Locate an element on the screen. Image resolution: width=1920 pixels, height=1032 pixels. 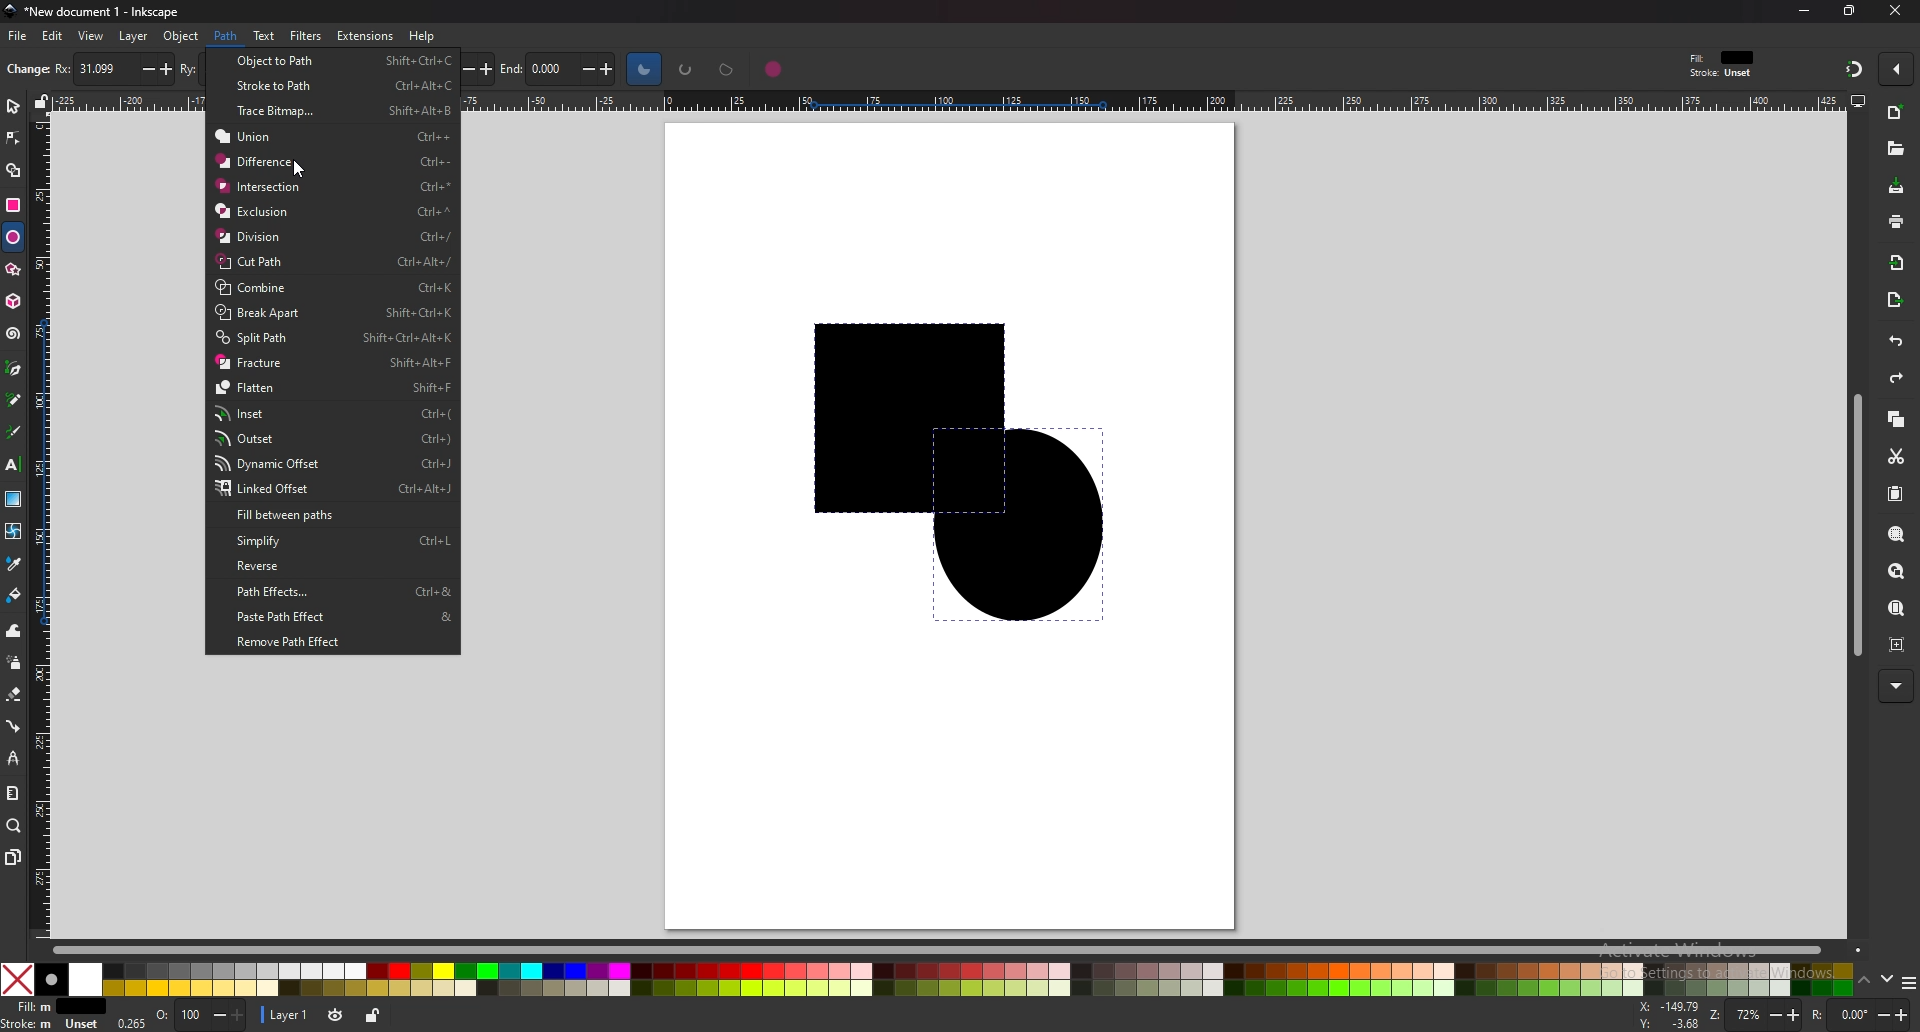
eraser is located at coordinates (14, 694).